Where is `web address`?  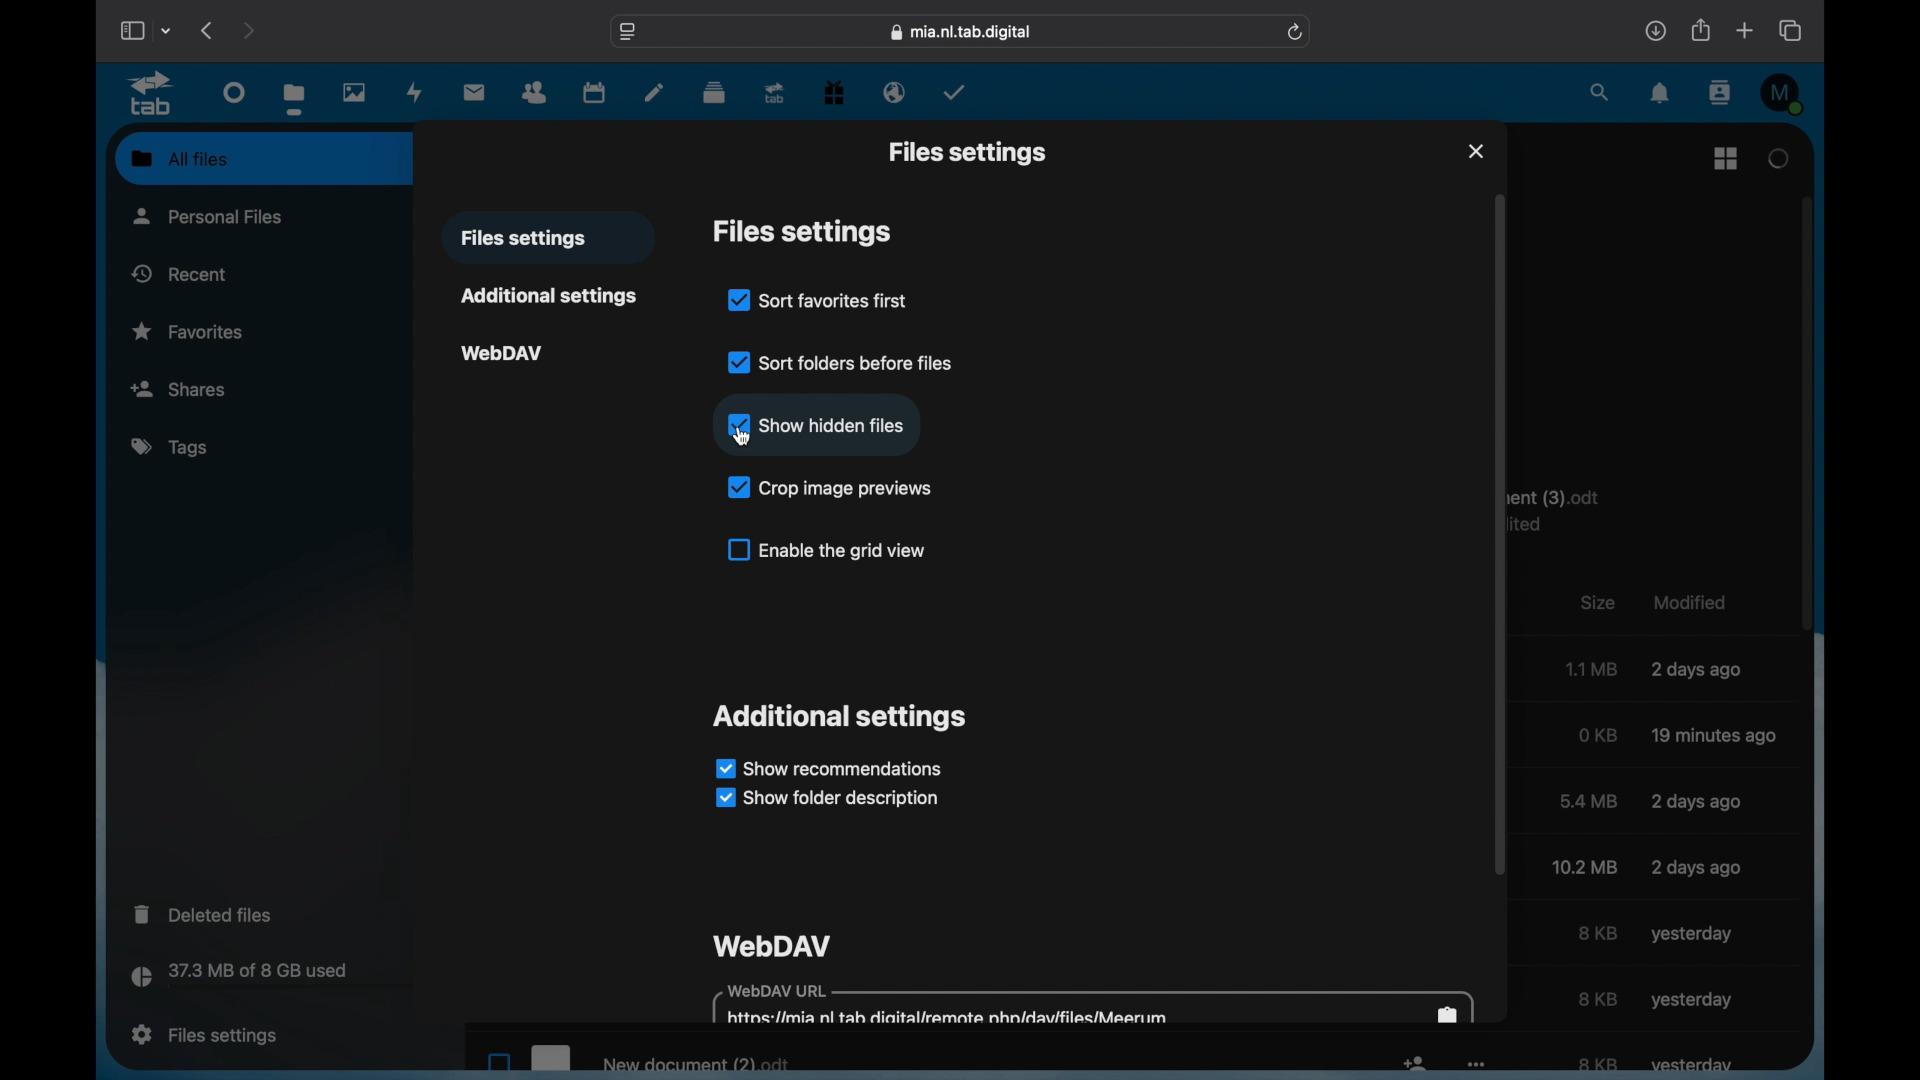 web address is located at coordinates (961, 32).